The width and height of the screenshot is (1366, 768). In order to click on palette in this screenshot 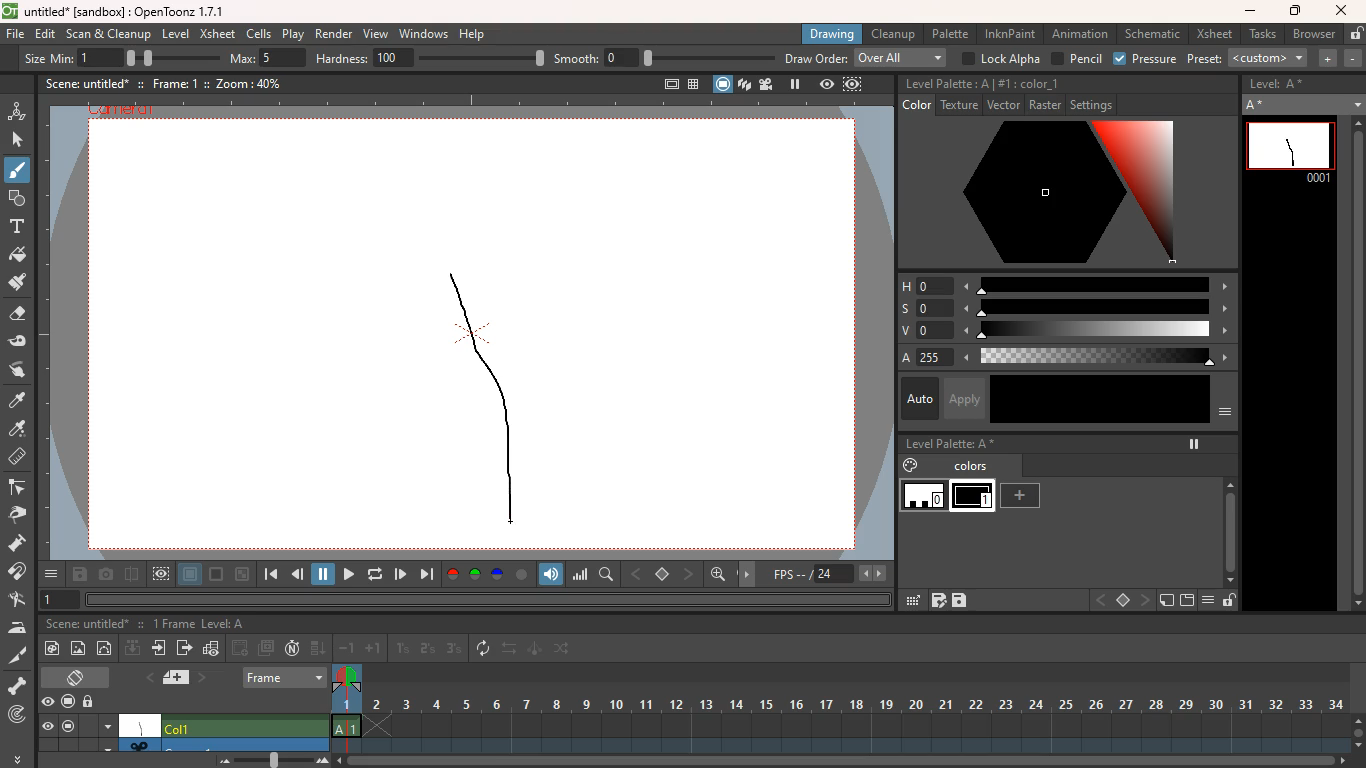, I will do `click(952, 33)`.